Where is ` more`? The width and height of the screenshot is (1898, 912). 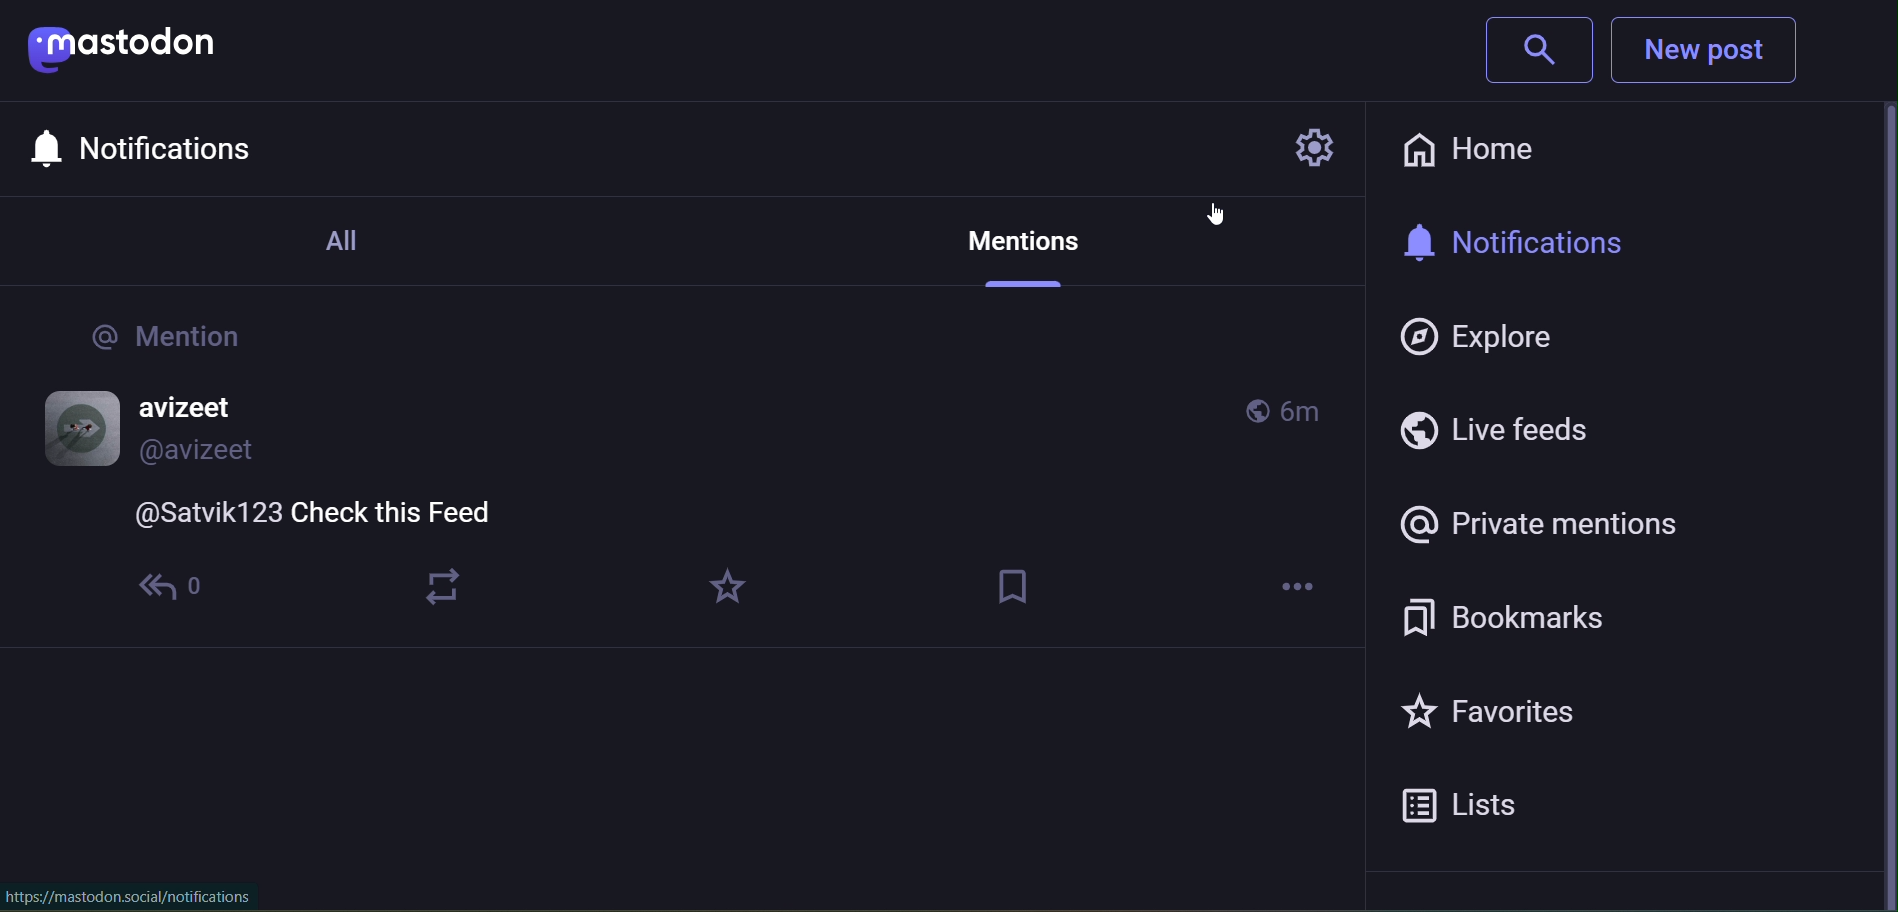
 more is located at coordinates (1296, 586).